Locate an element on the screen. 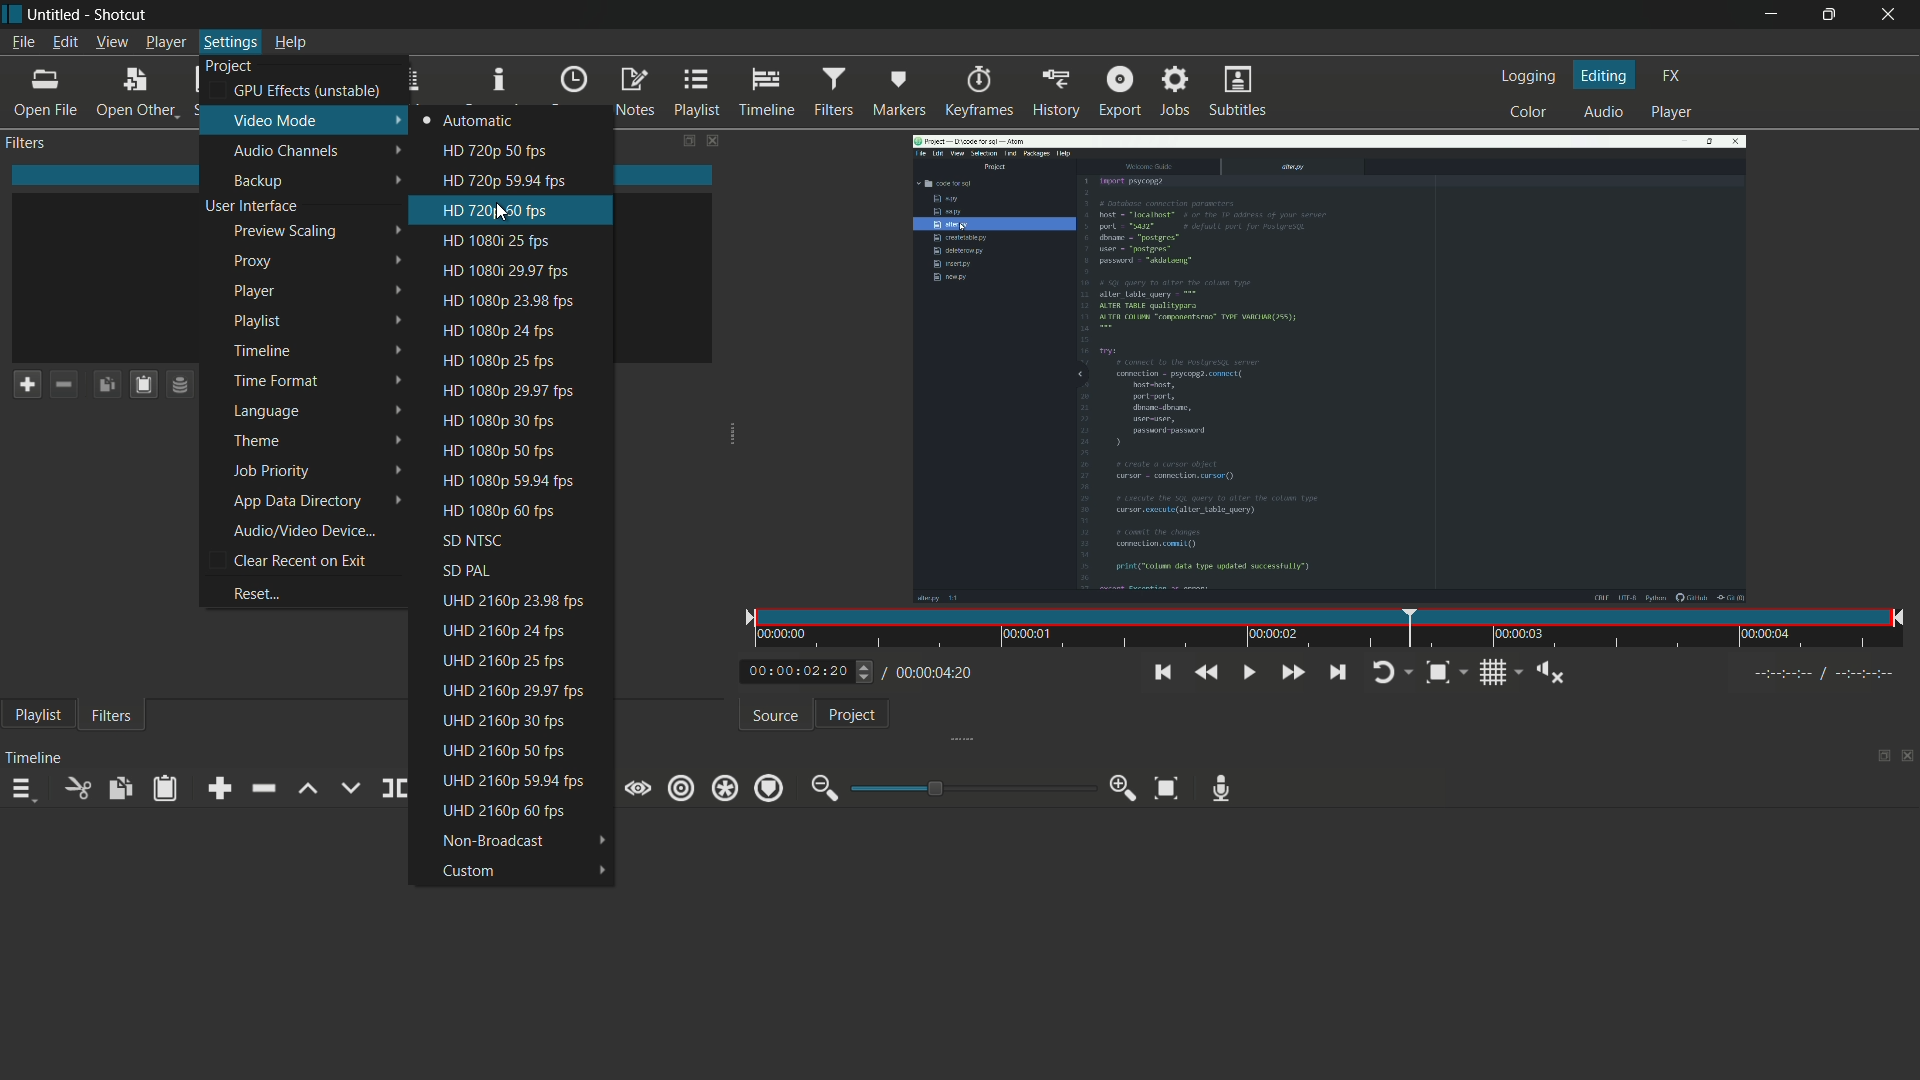 This screenshot has height=1080, width=1920. uhd 2160p 59.94 fps is located at coordinates (513, 779).